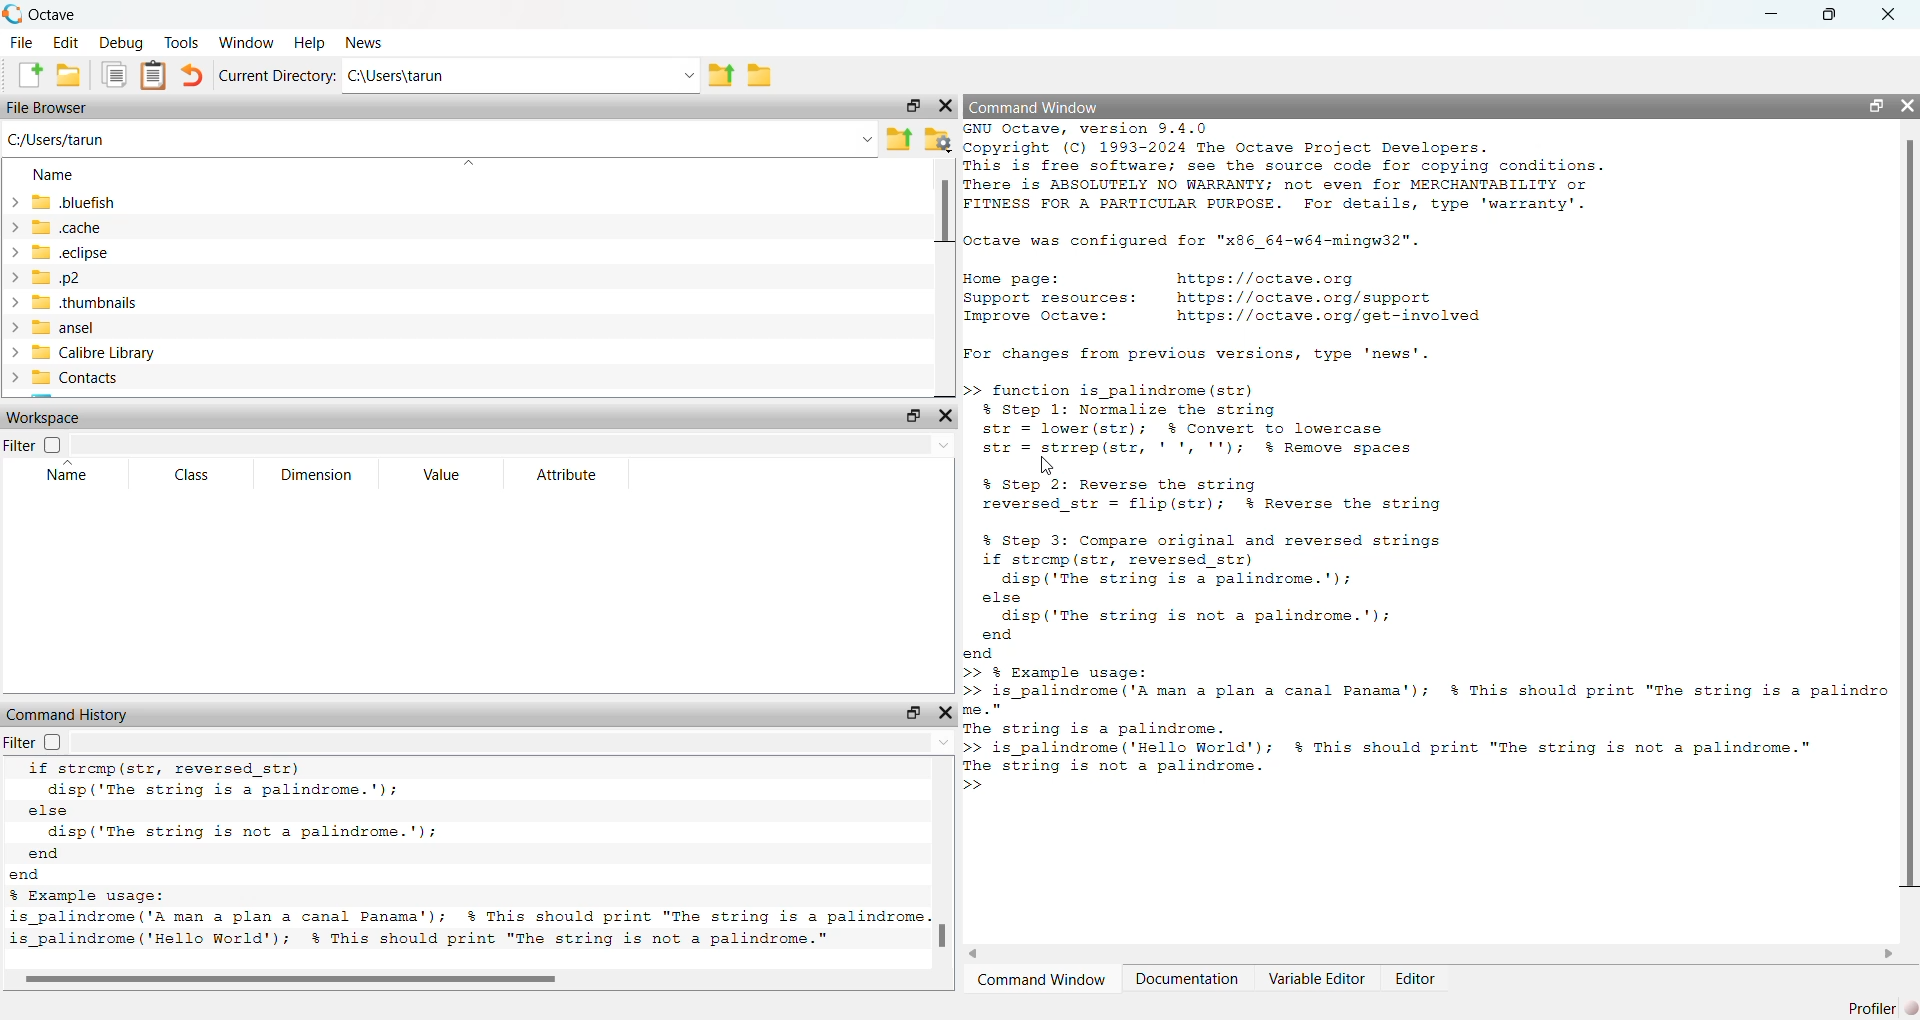 This screenshot has height=1020, width=1920. I want to click on filter, so click(30, 445).